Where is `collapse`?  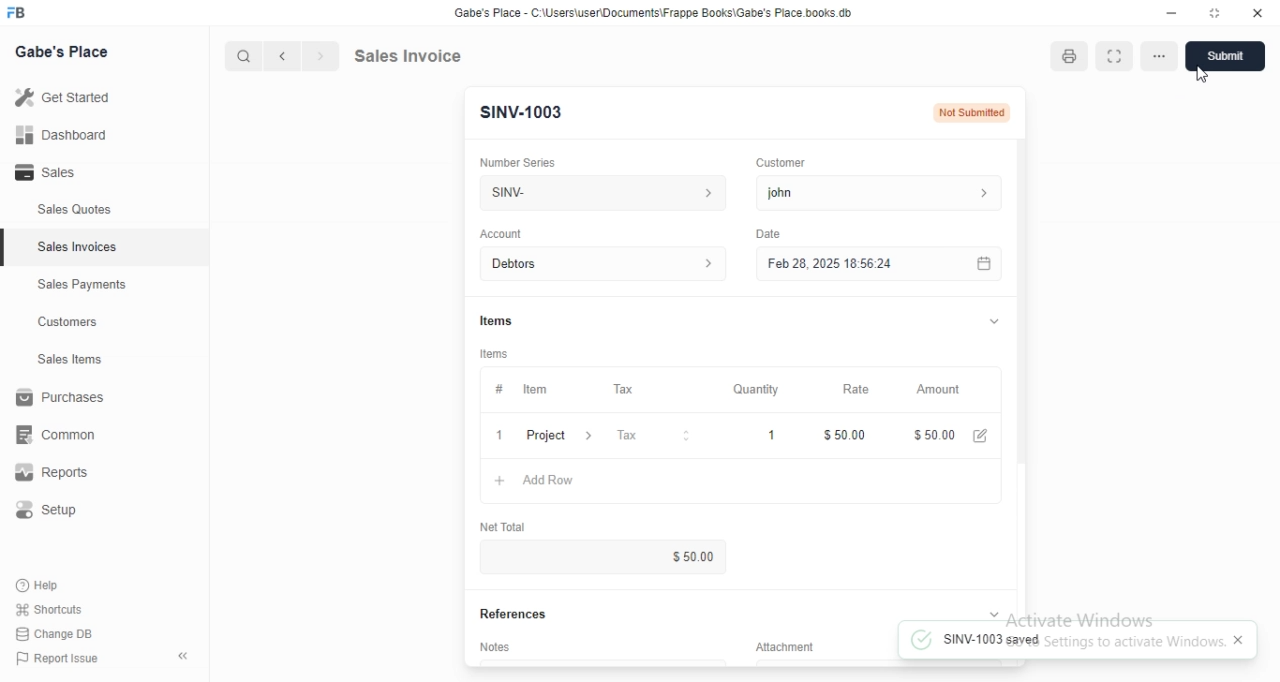
collapse is located at coordinates (992, 613).